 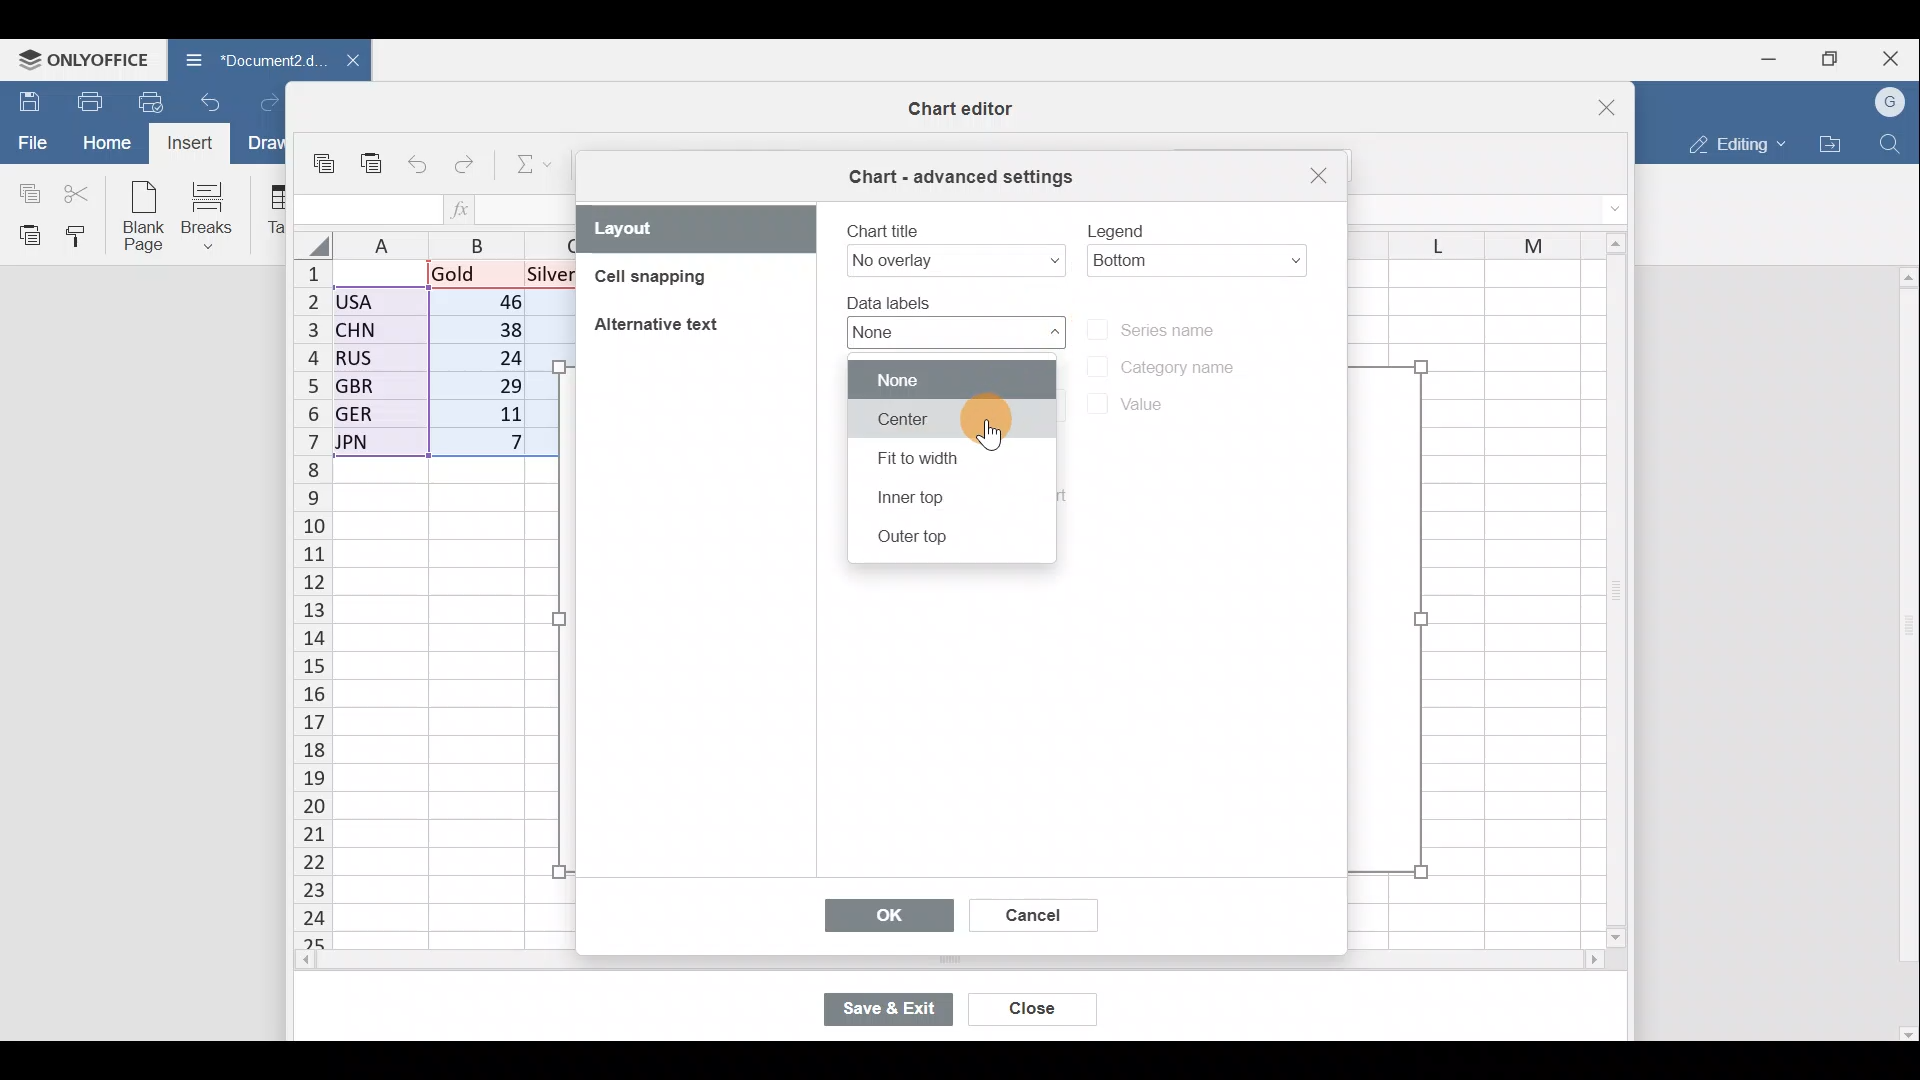 I want to click on None, so click(x=947, y=379).